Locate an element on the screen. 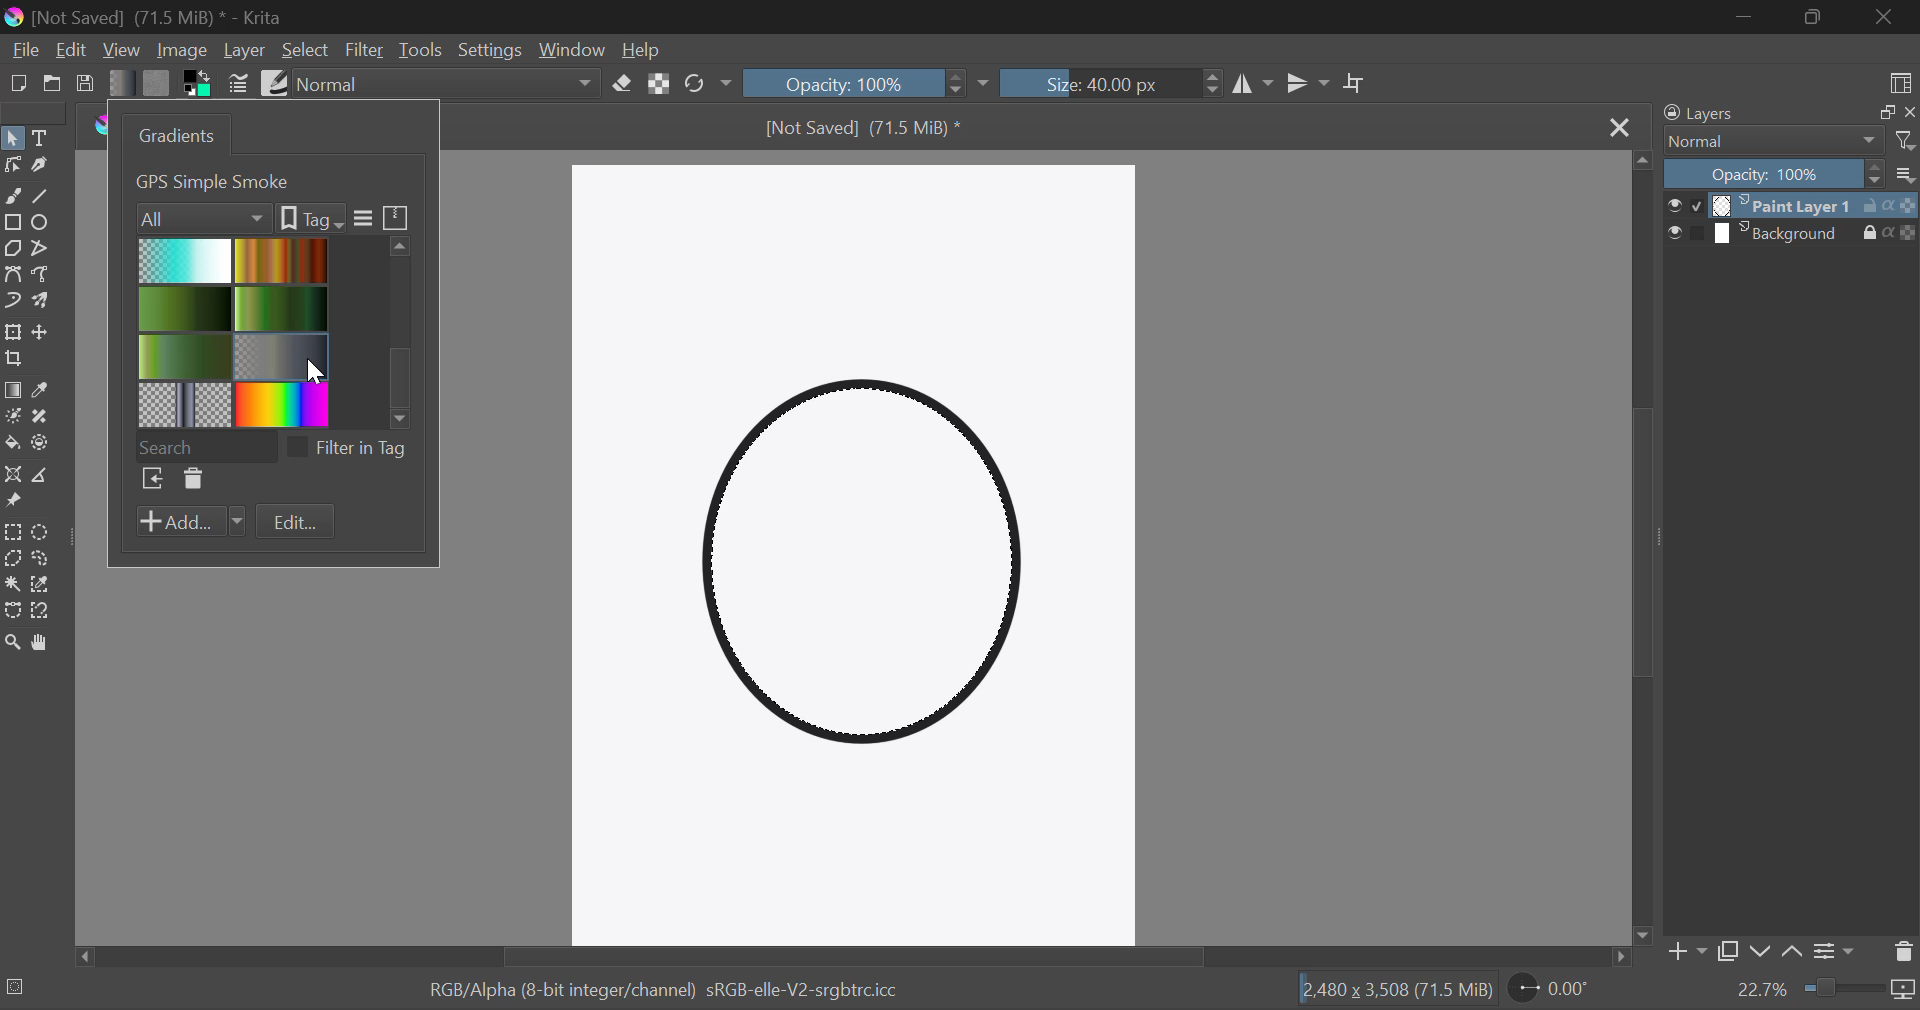 The image size is (1920, 1010). Pattern is located at coordinates (157, 84).